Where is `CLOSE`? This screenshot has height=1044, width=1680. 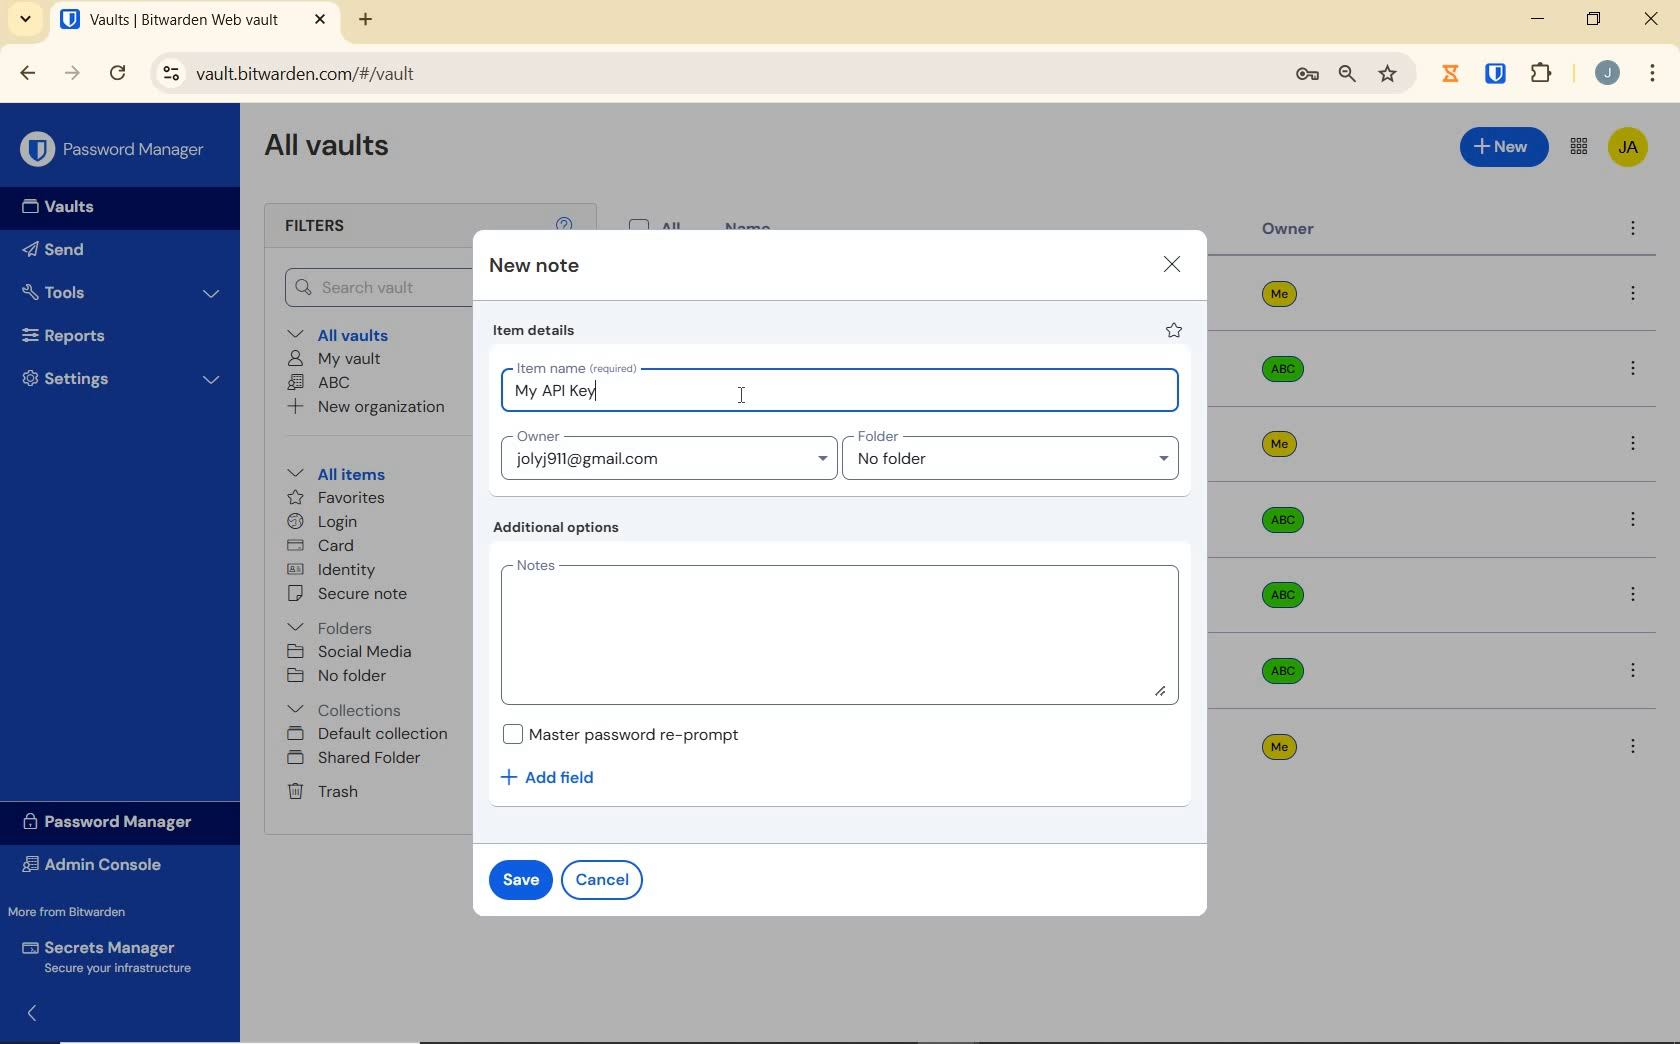 CLOSE is located at coordinates (1653, 24).